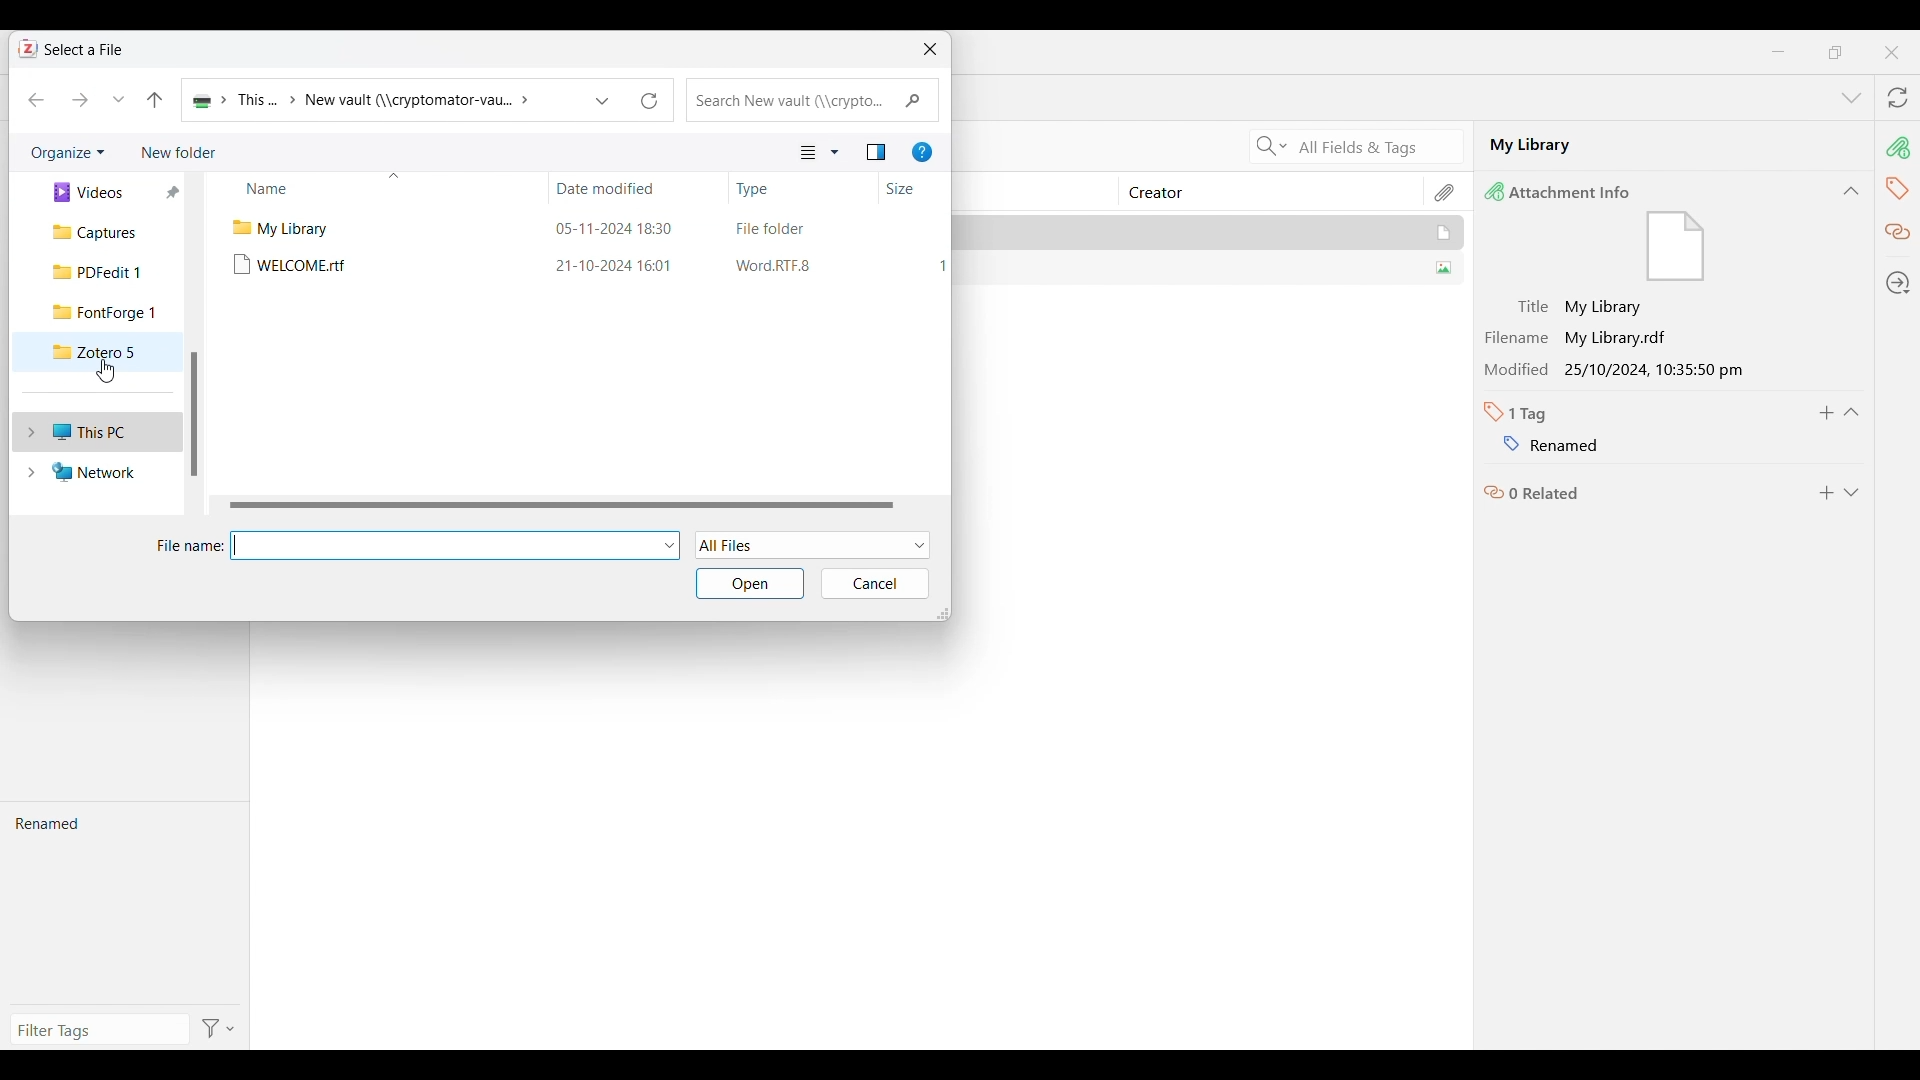 Image resolution: width=1920 pixels, height=1080 pixels. I want to click on My Library, so click(1207, 231).